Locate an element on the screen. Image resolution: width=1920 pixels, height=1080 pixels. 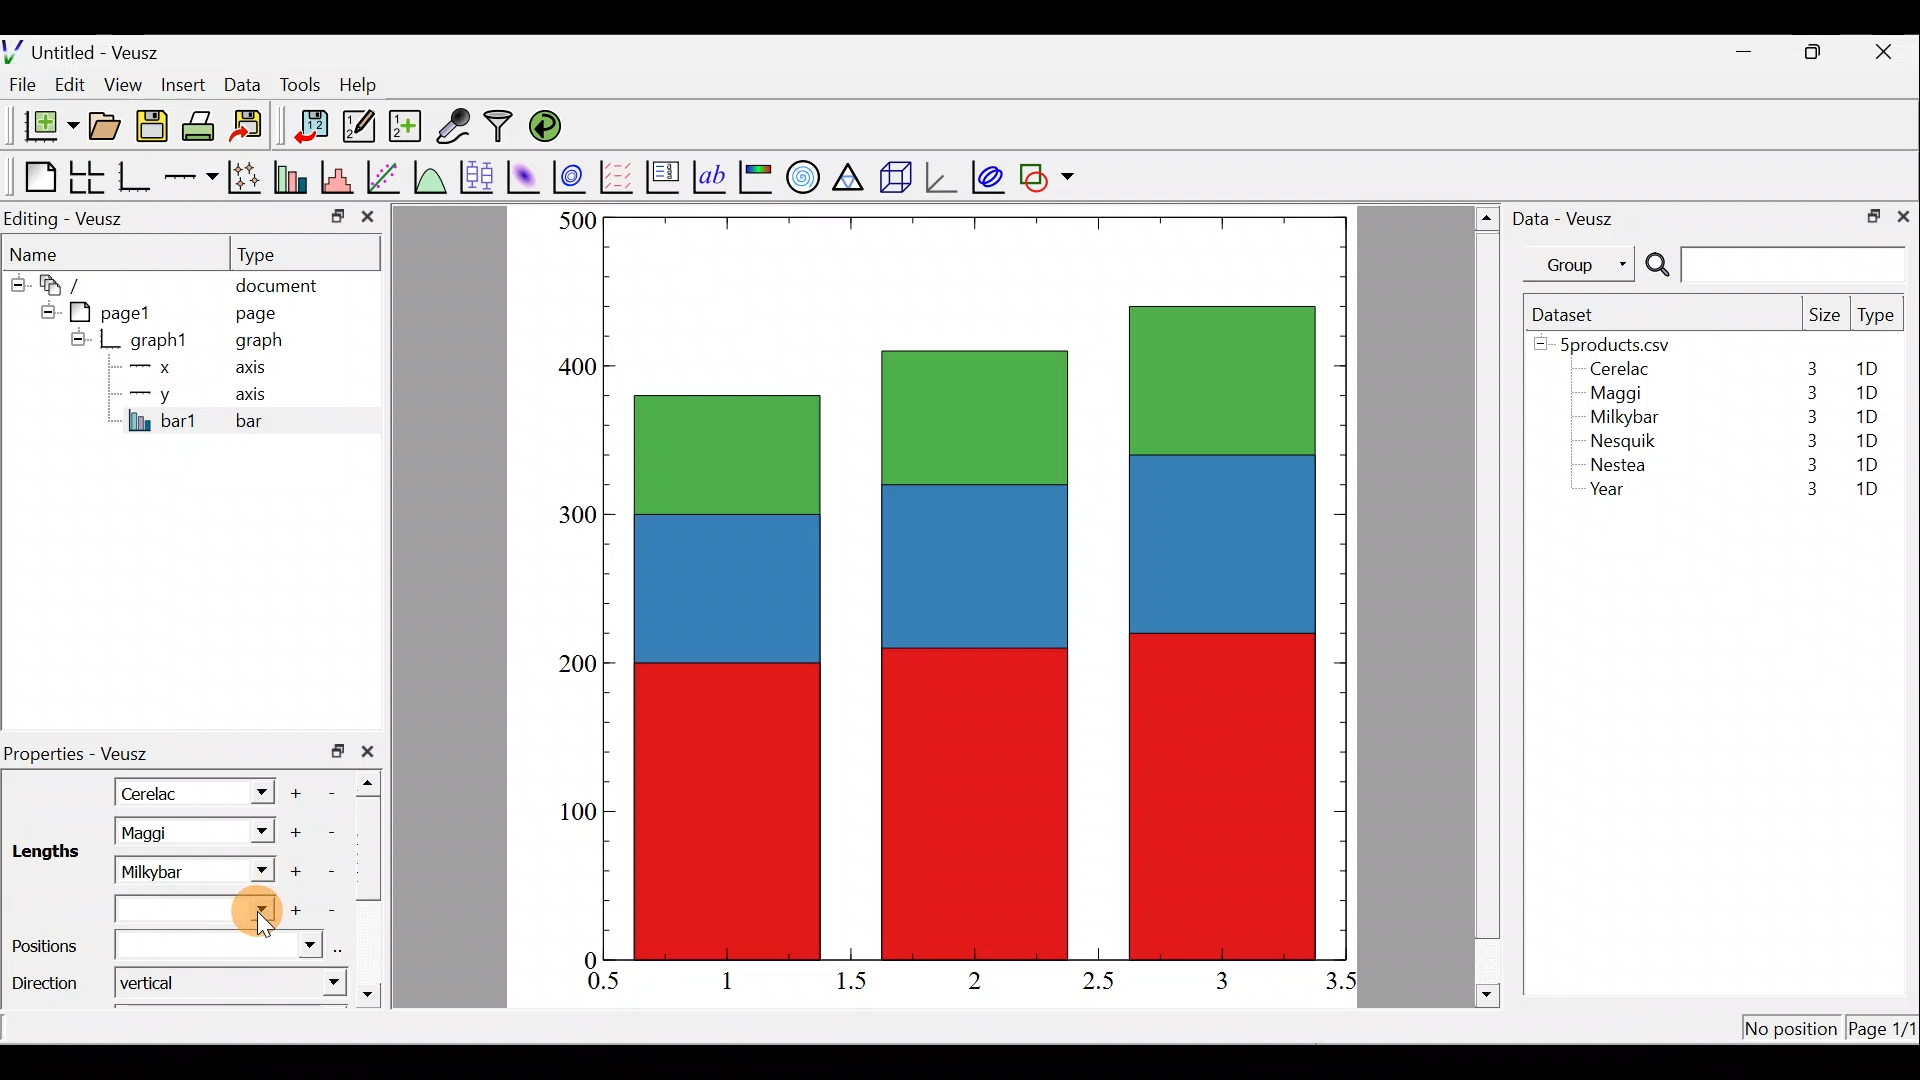
Untitled - Veusz is located at coordinates (89, 49).